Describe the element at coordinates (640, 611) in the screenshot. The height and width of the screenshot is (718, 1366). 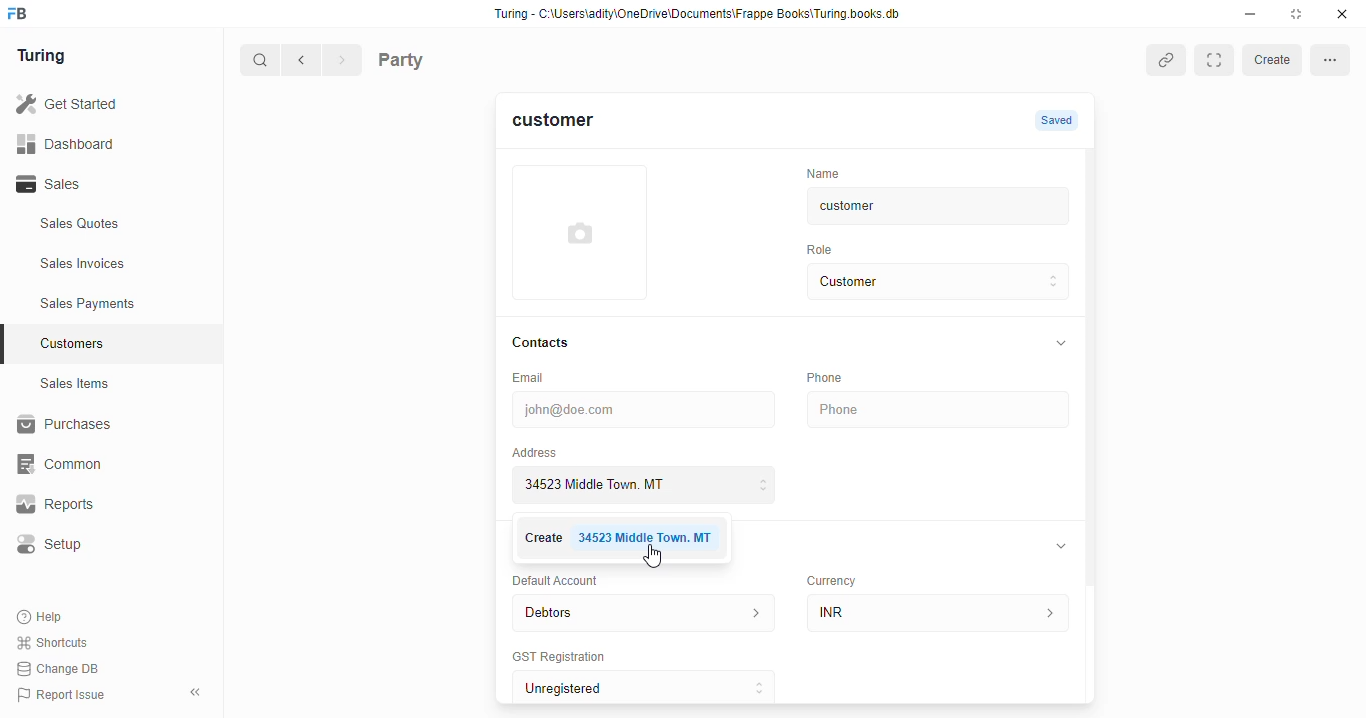
I see `Debtors` at that location.